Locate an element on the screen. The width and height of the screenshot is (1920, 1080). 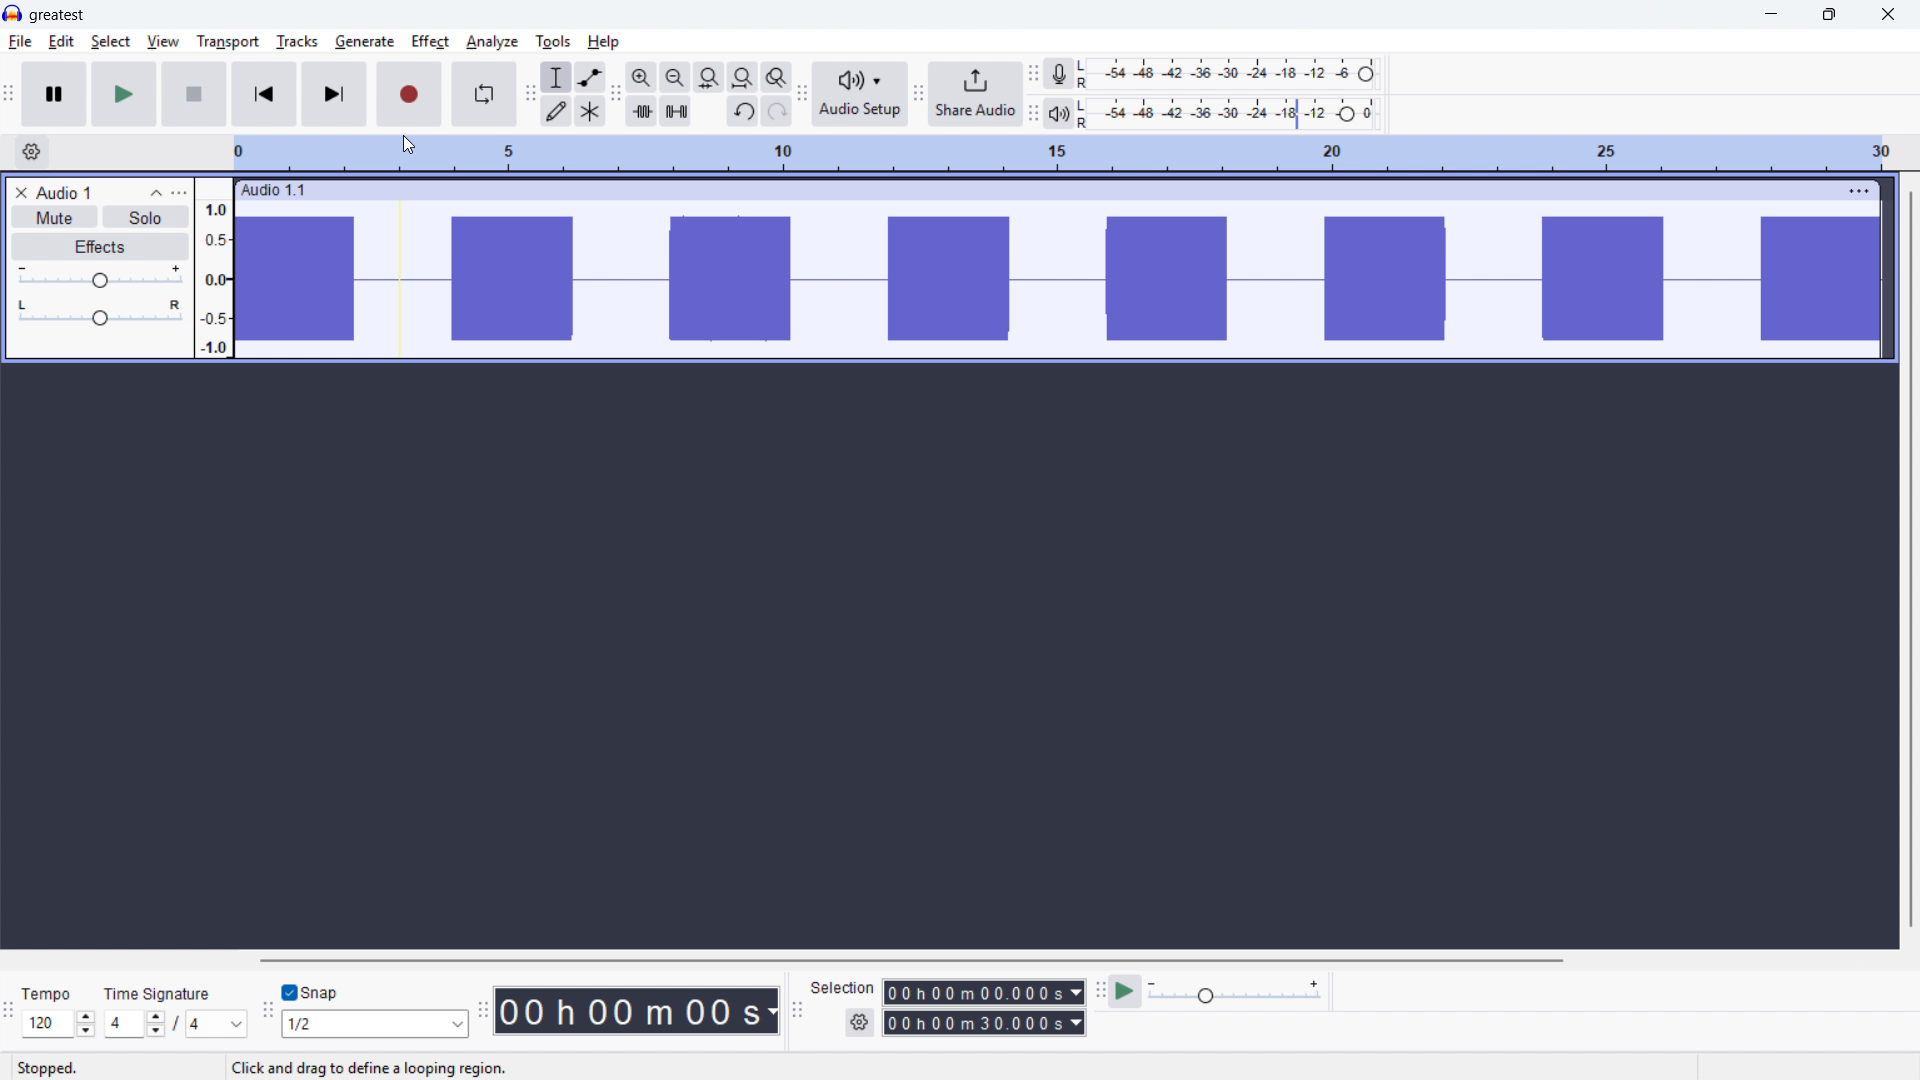
selection is located at coordinates (844, 988).